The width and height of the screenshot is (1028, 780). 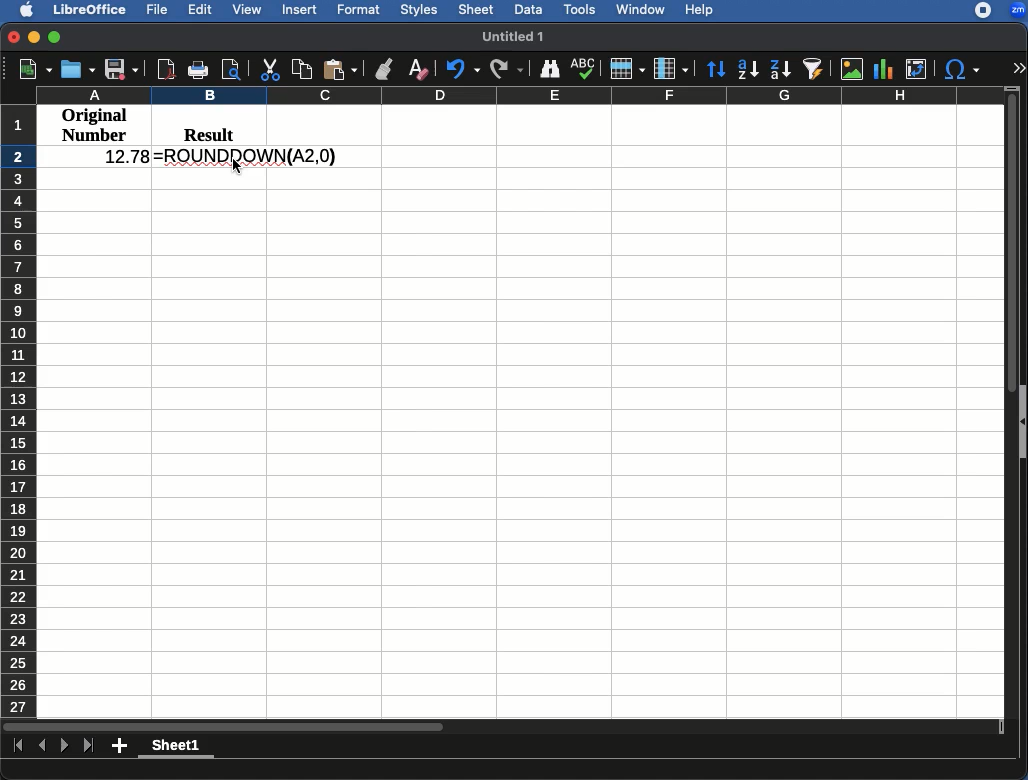 I want to click on show, so click(x=1022, y=422).